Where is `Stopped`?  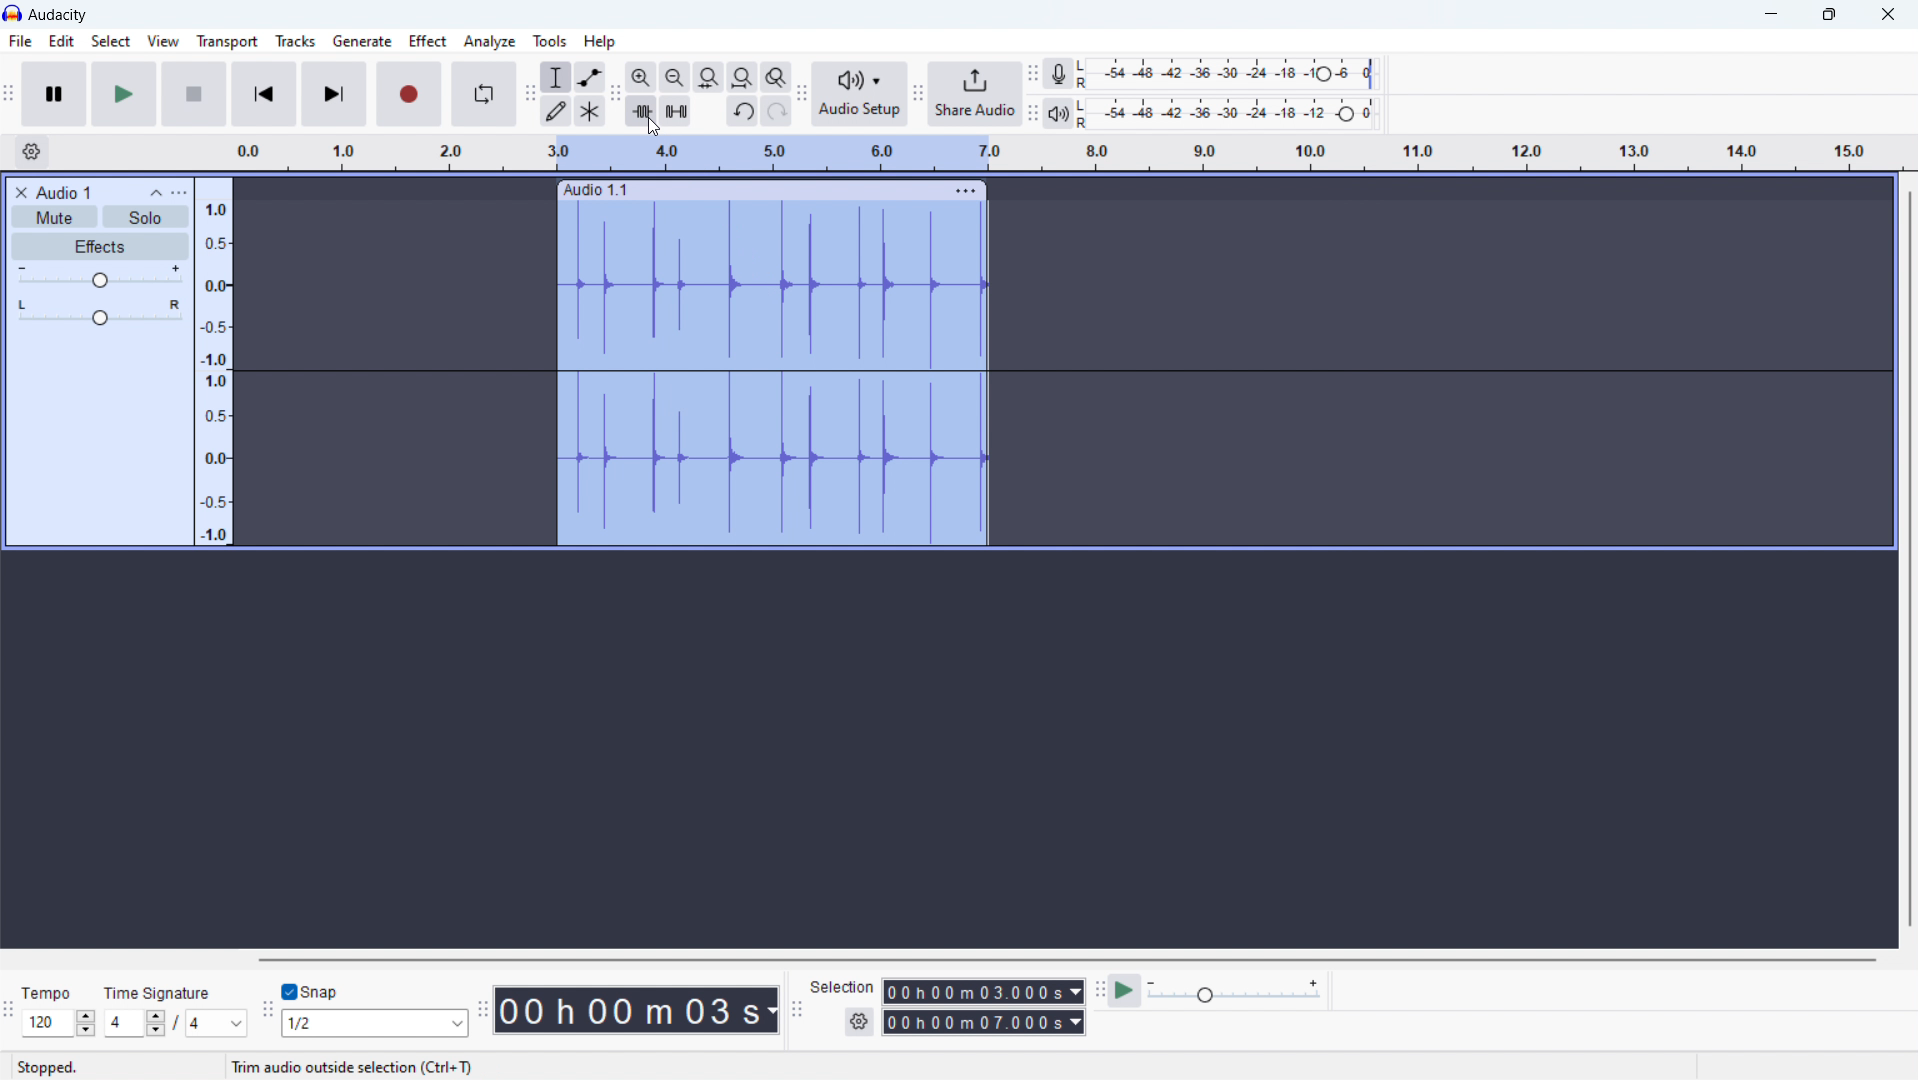 Stopped is located at coordinates (48, 1066).